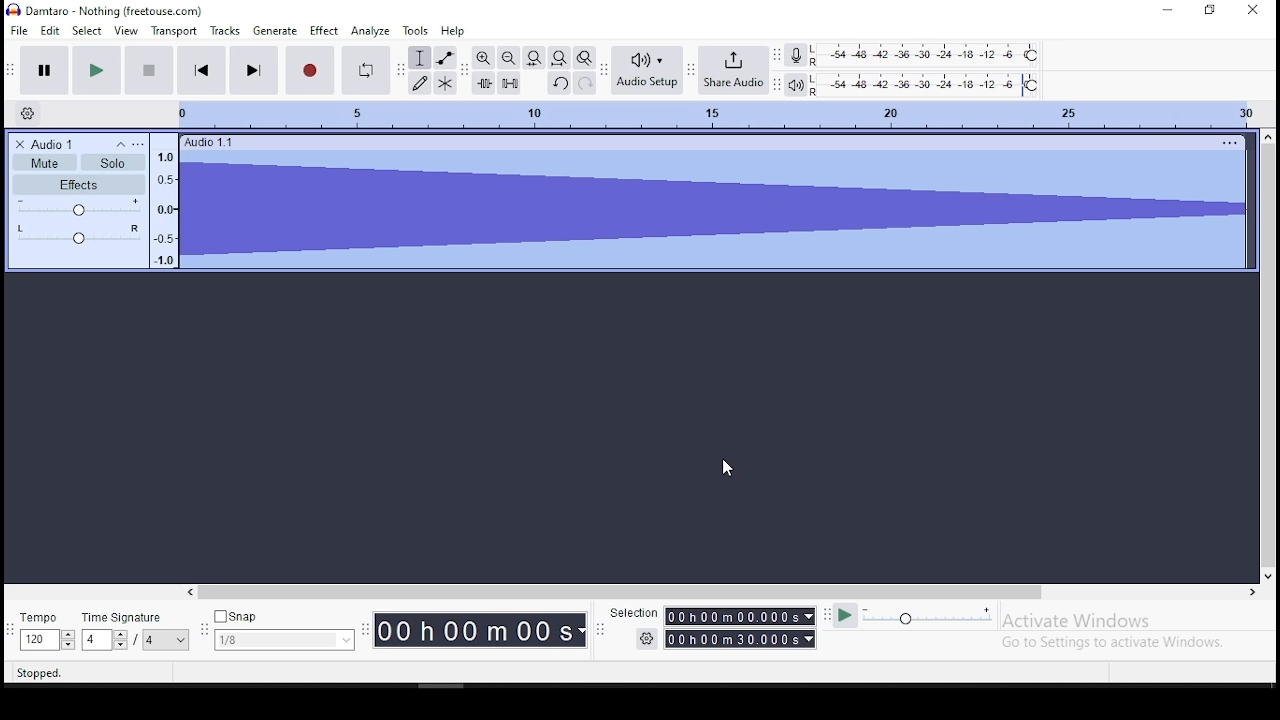 This screenshot has height=720, width=1280. Describe the element at coordinates (508, 57) in the screenshot. I see `zoom out` at that location.